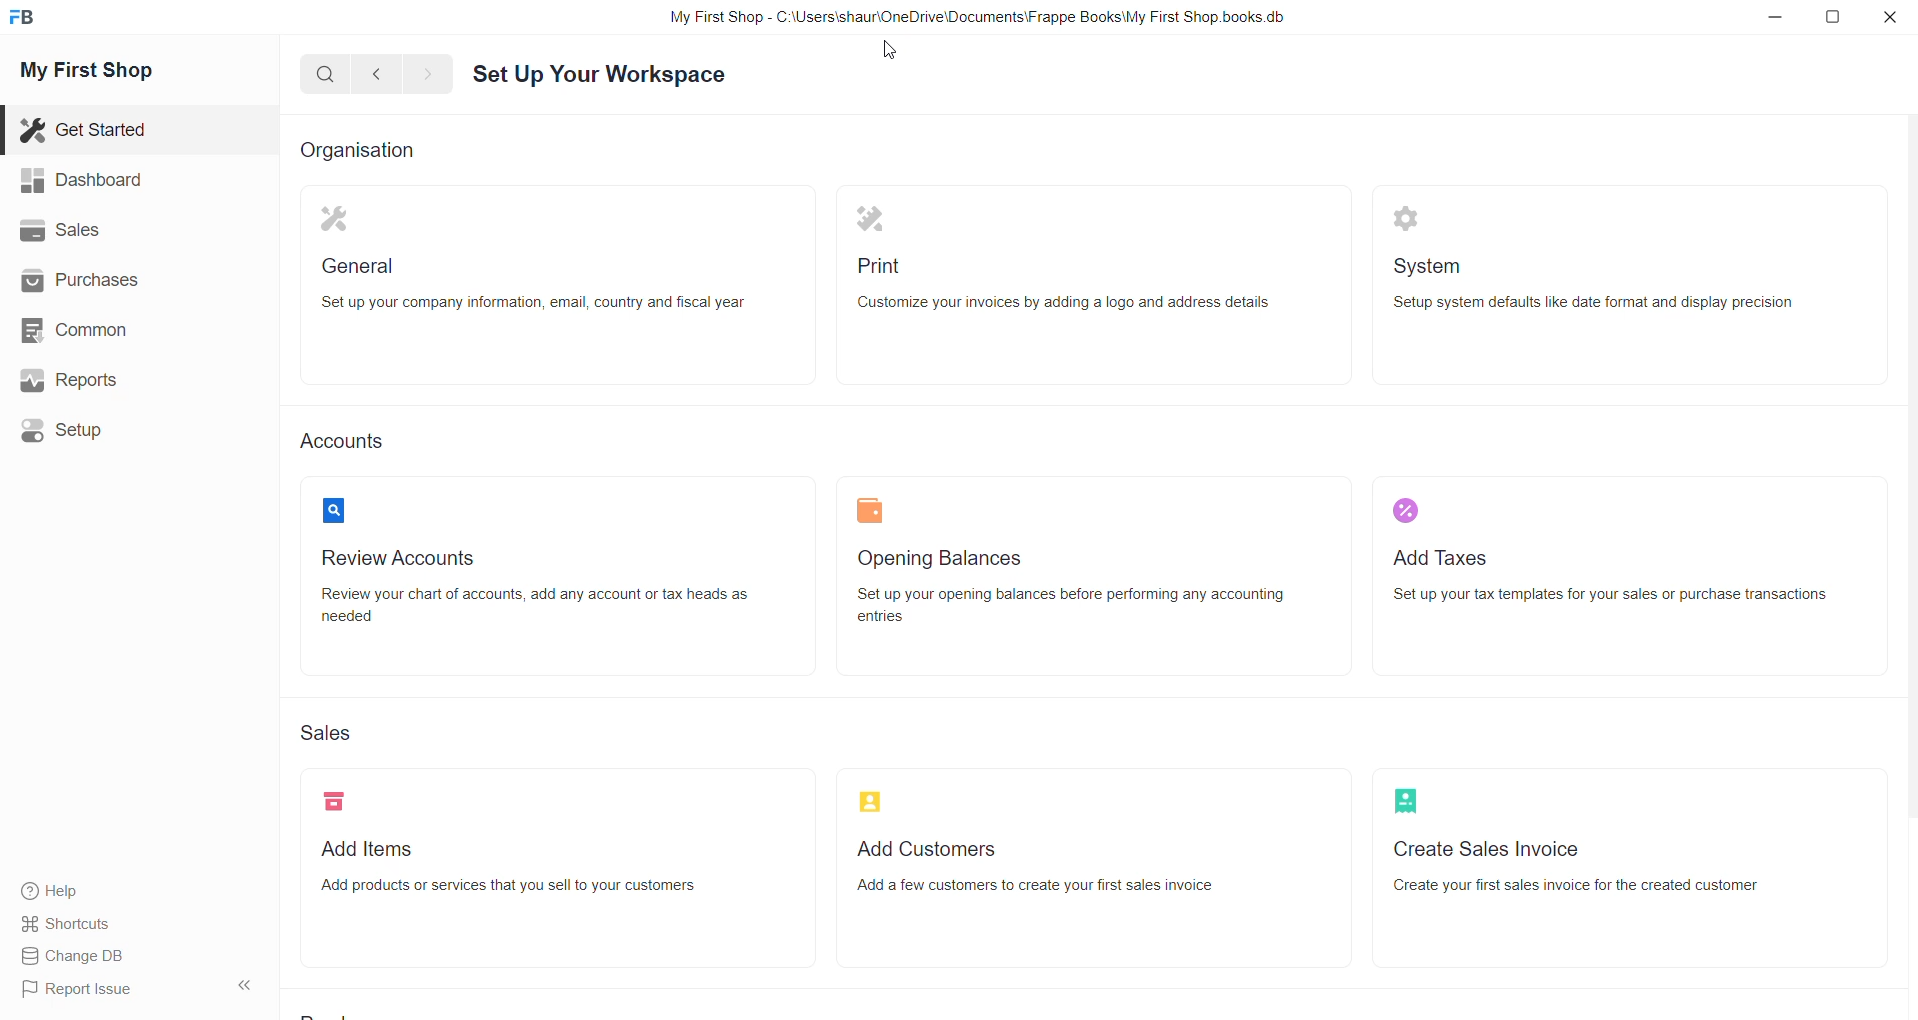  Describe the element at coordinates (72, 330) in the screenshot. I see `Common` at that location.